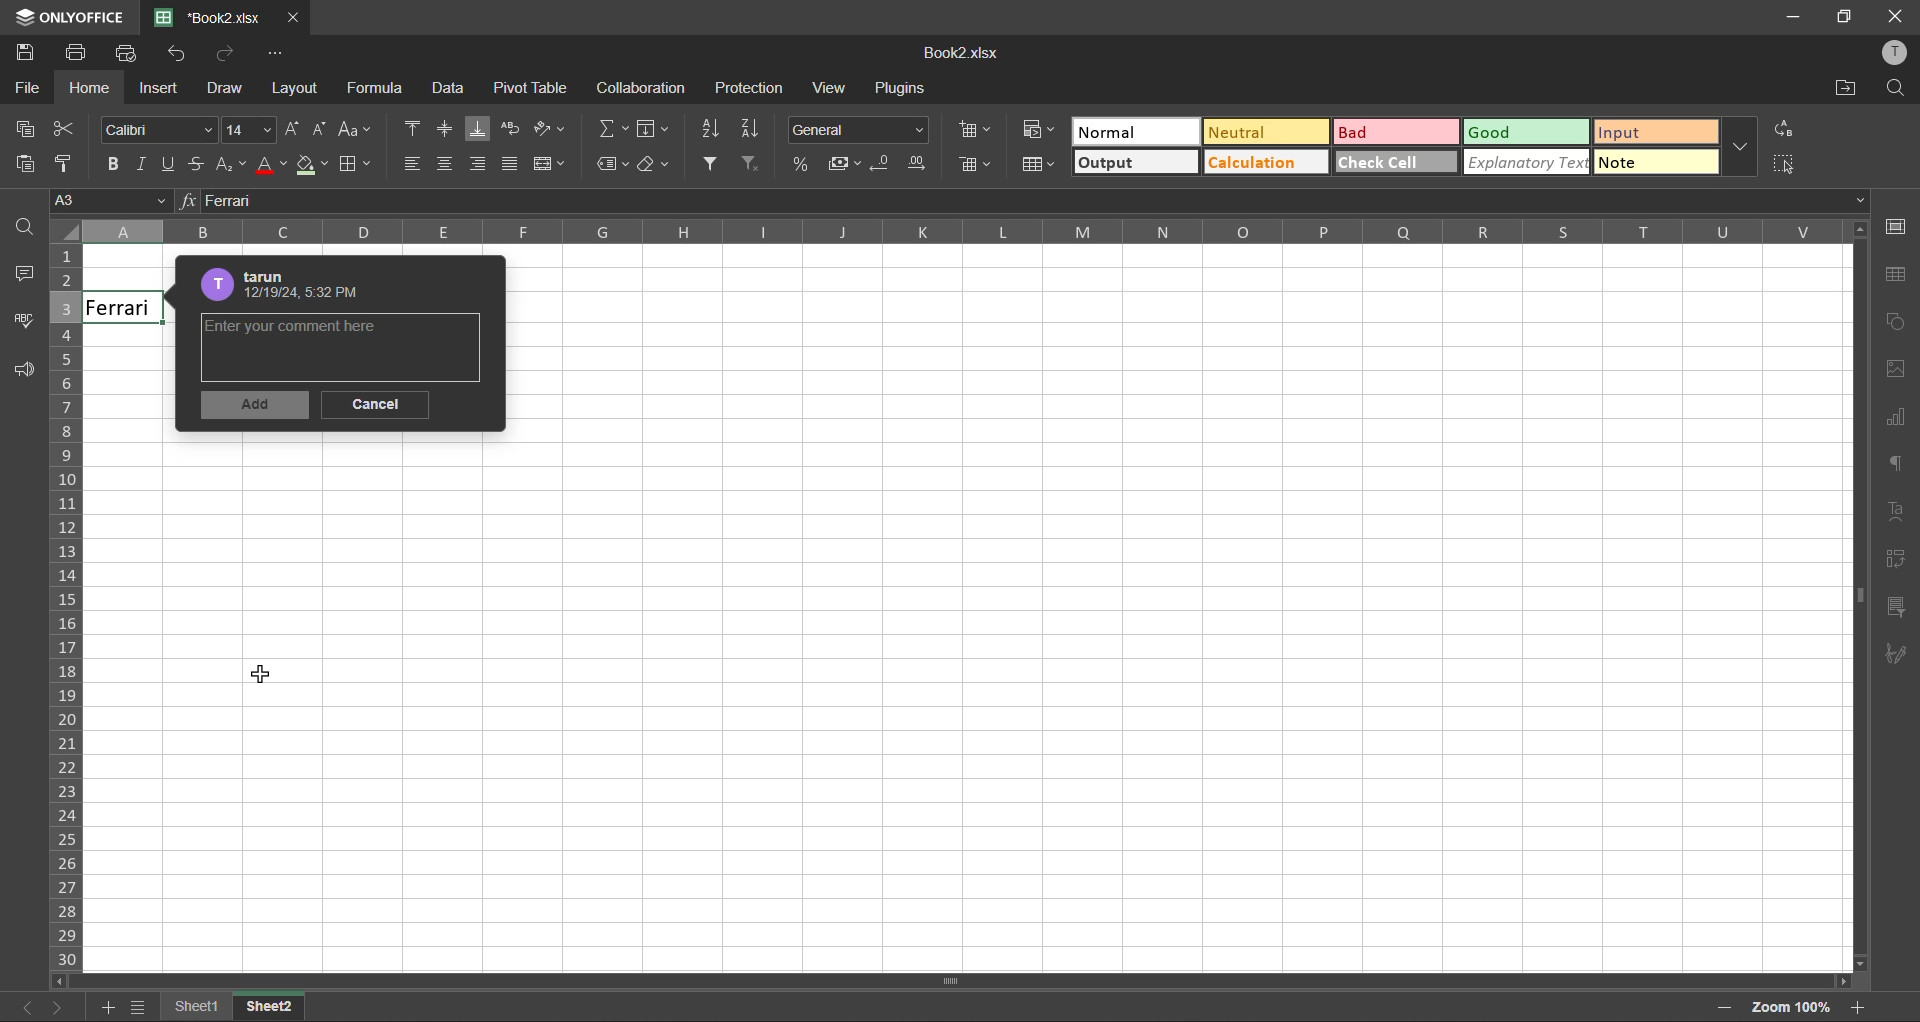 The width and height of the screenshot is (1920, 1022). What do you see at coordinates (1794, 16) in the screenshot?
I see `Minimize ` at bounding box center [1794, 16].